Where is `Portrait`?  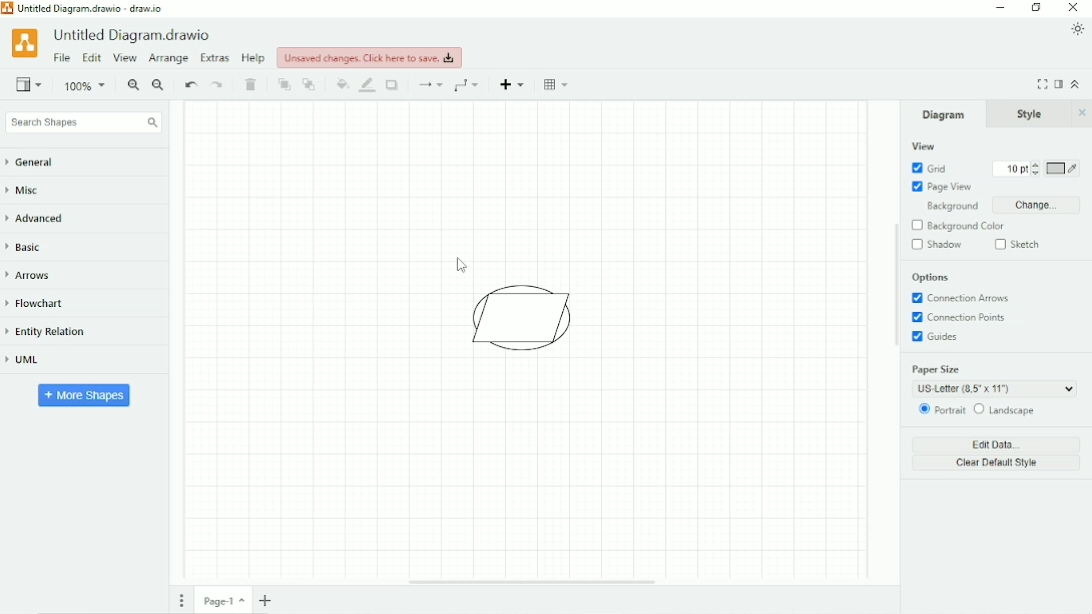 Portrait is located at coordinates (940, 410).